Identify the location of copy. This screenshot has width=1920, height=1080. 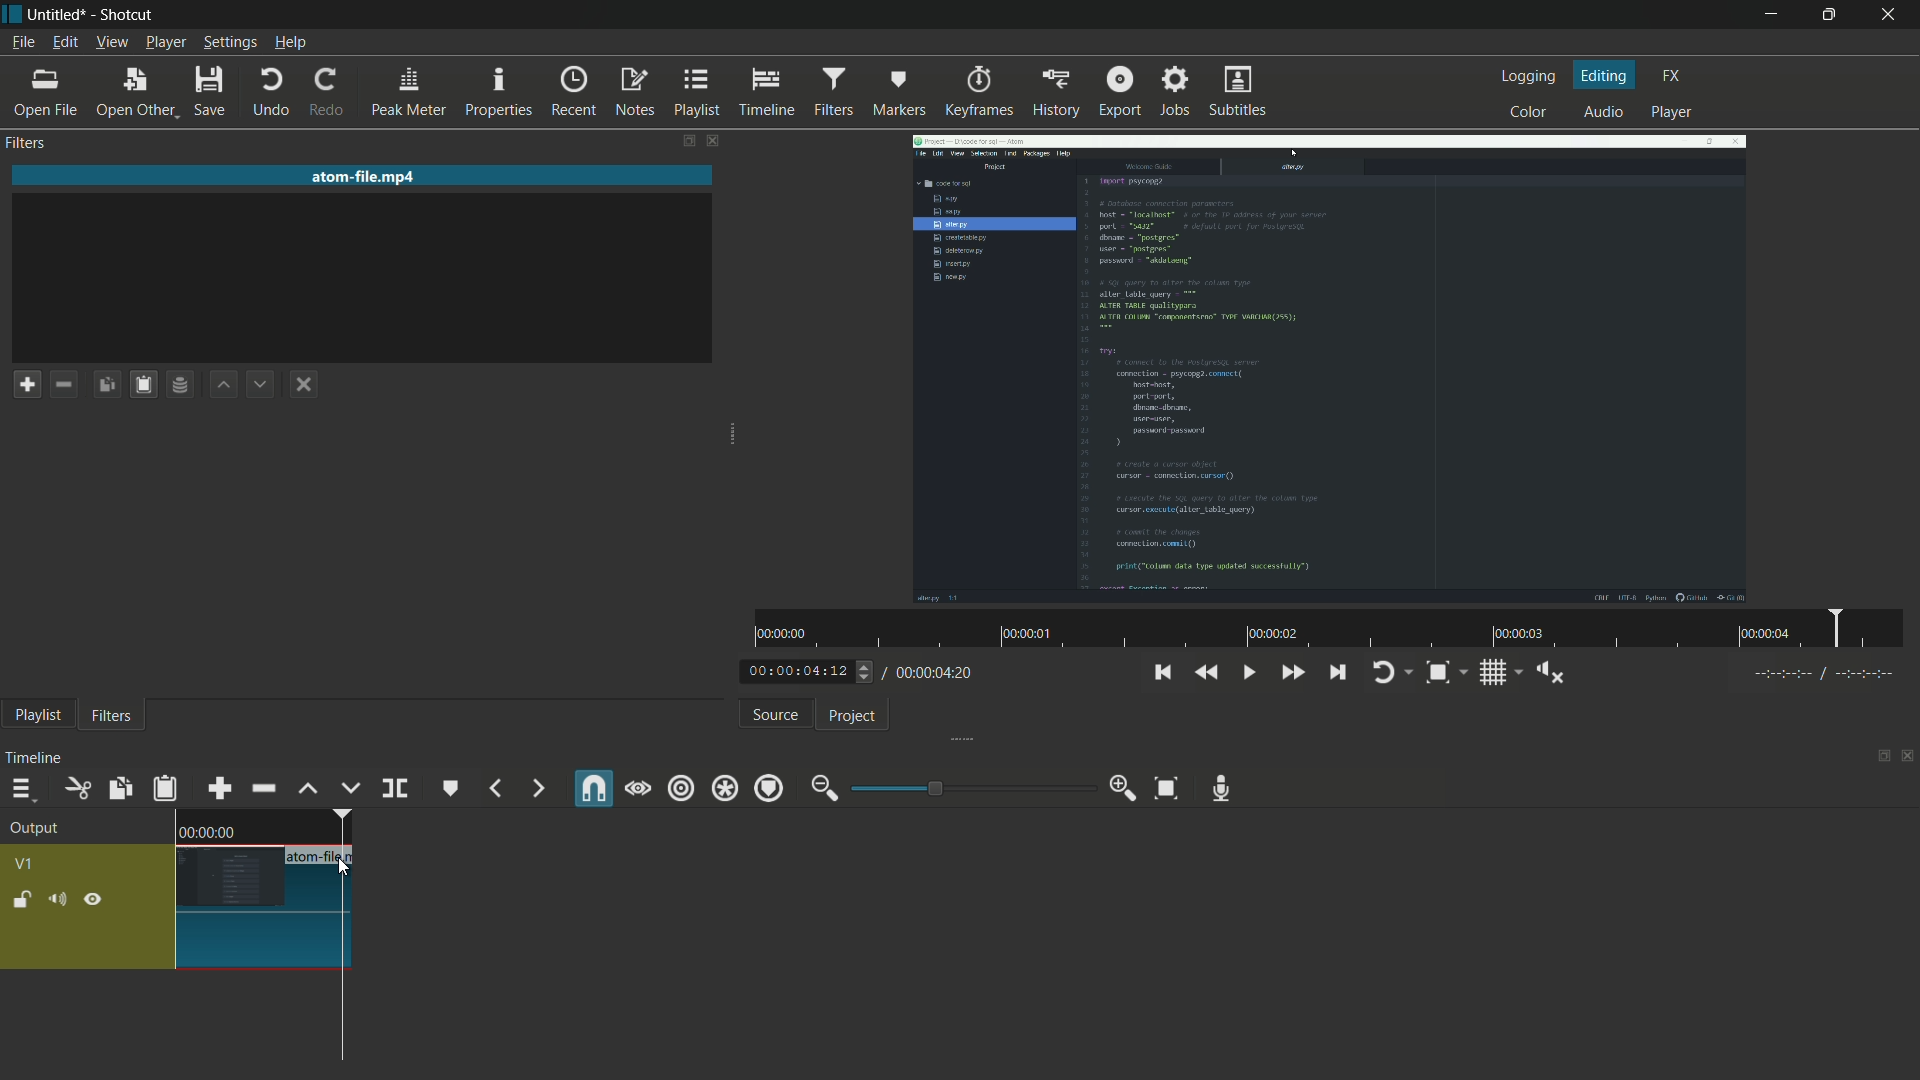
(116, 788).